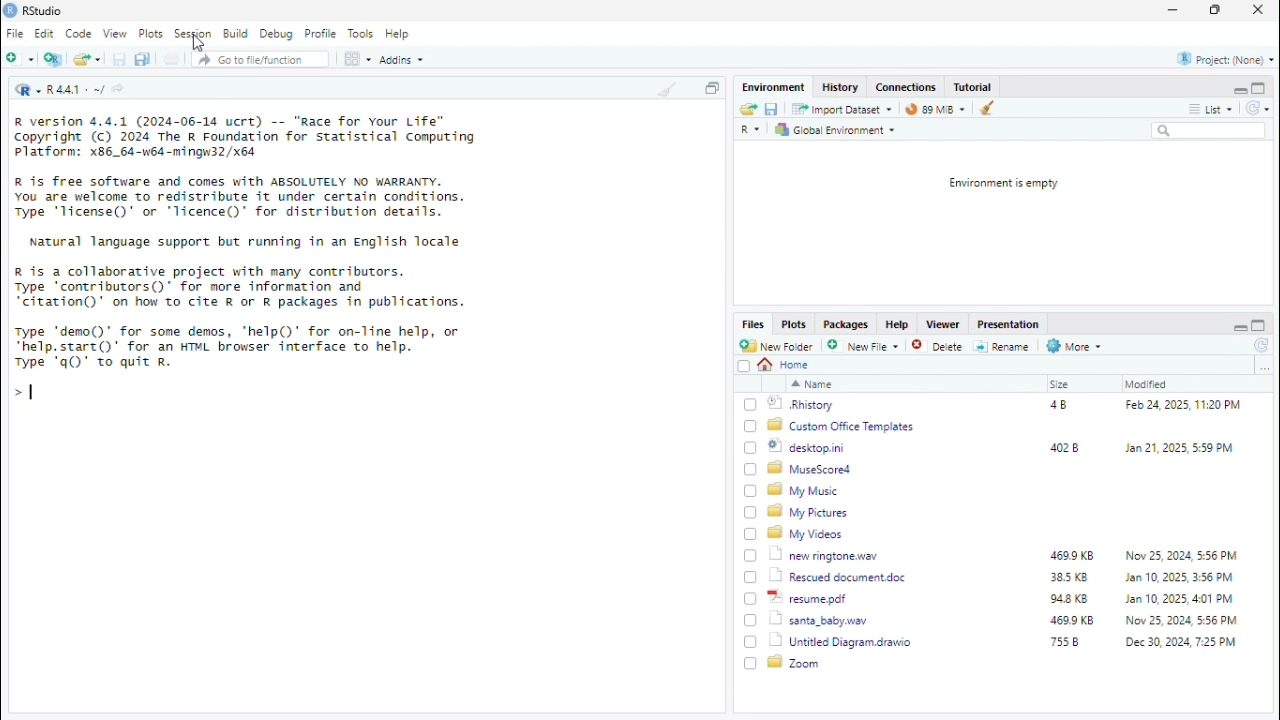 Image resolution: width=1280 pixels, height=720 pixels. I want to click on Checkbox, so click(751, 427).